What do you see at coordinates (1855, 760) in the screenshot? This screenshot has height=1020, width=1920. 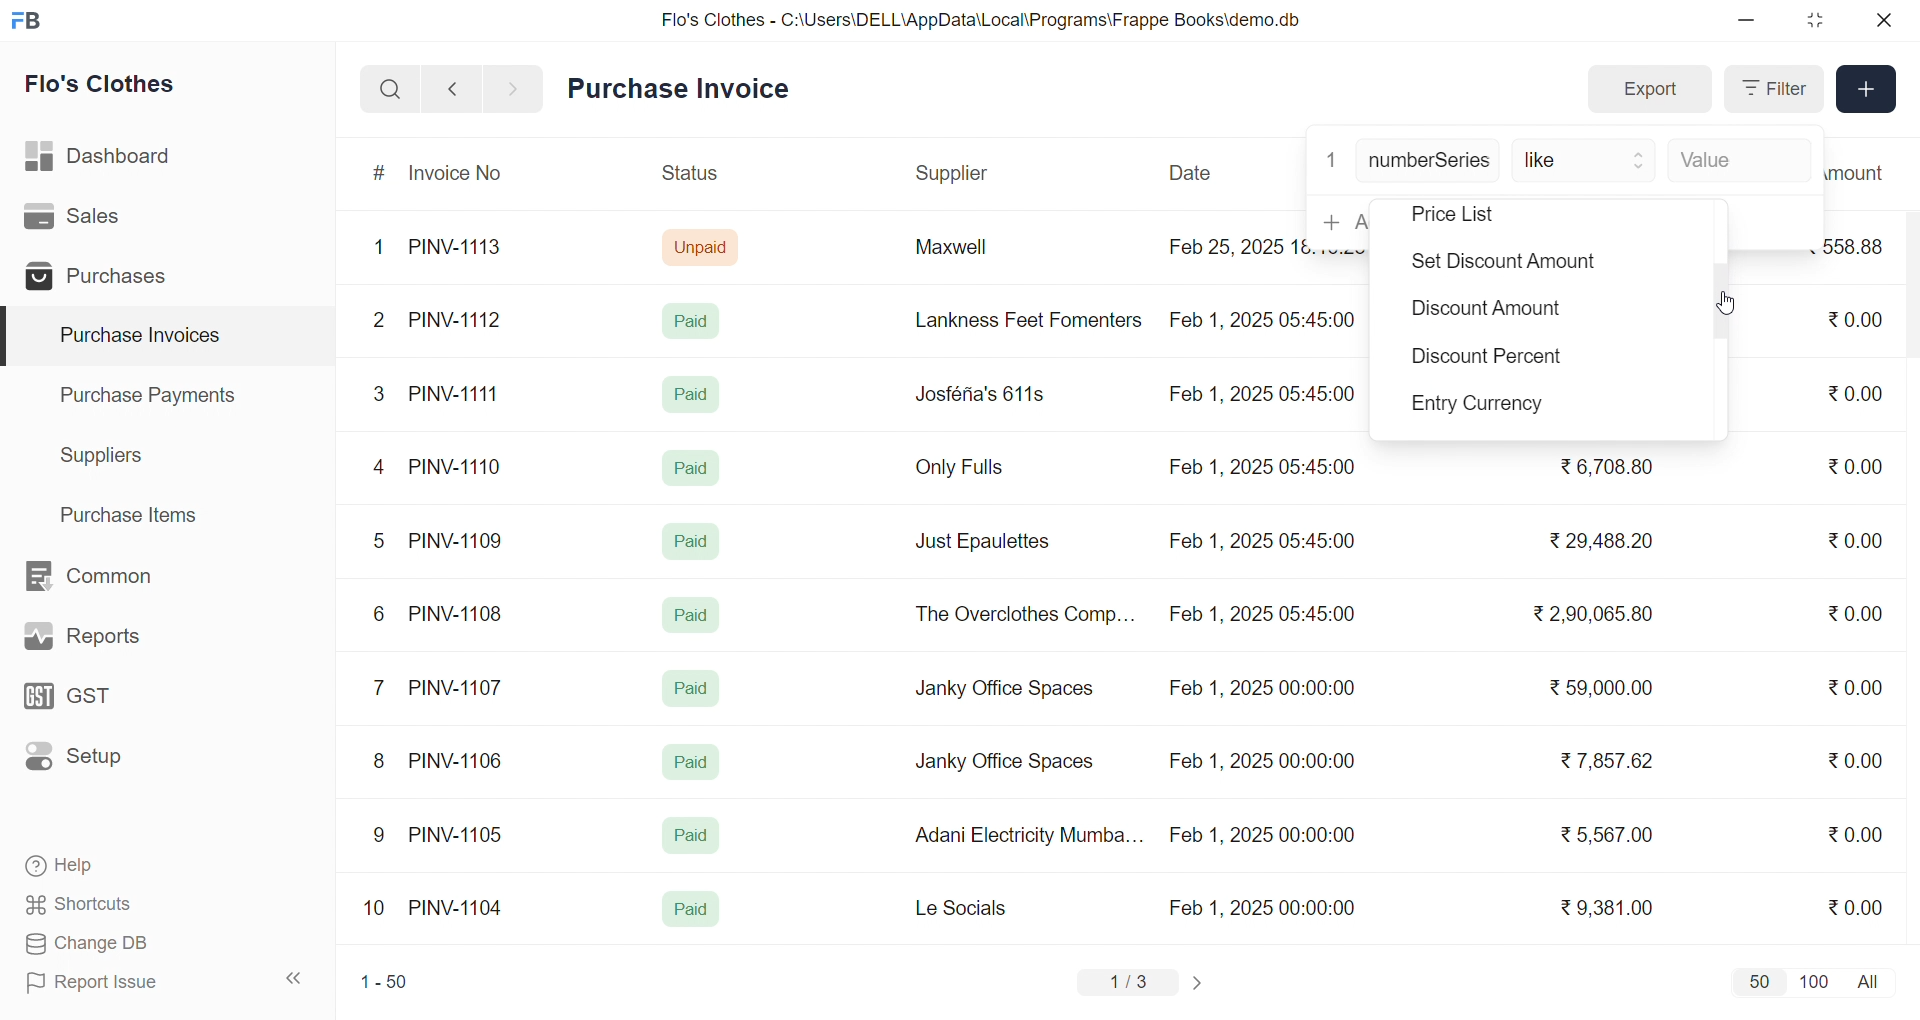 I see `₹0.00` at bounding box center [1855, 760].